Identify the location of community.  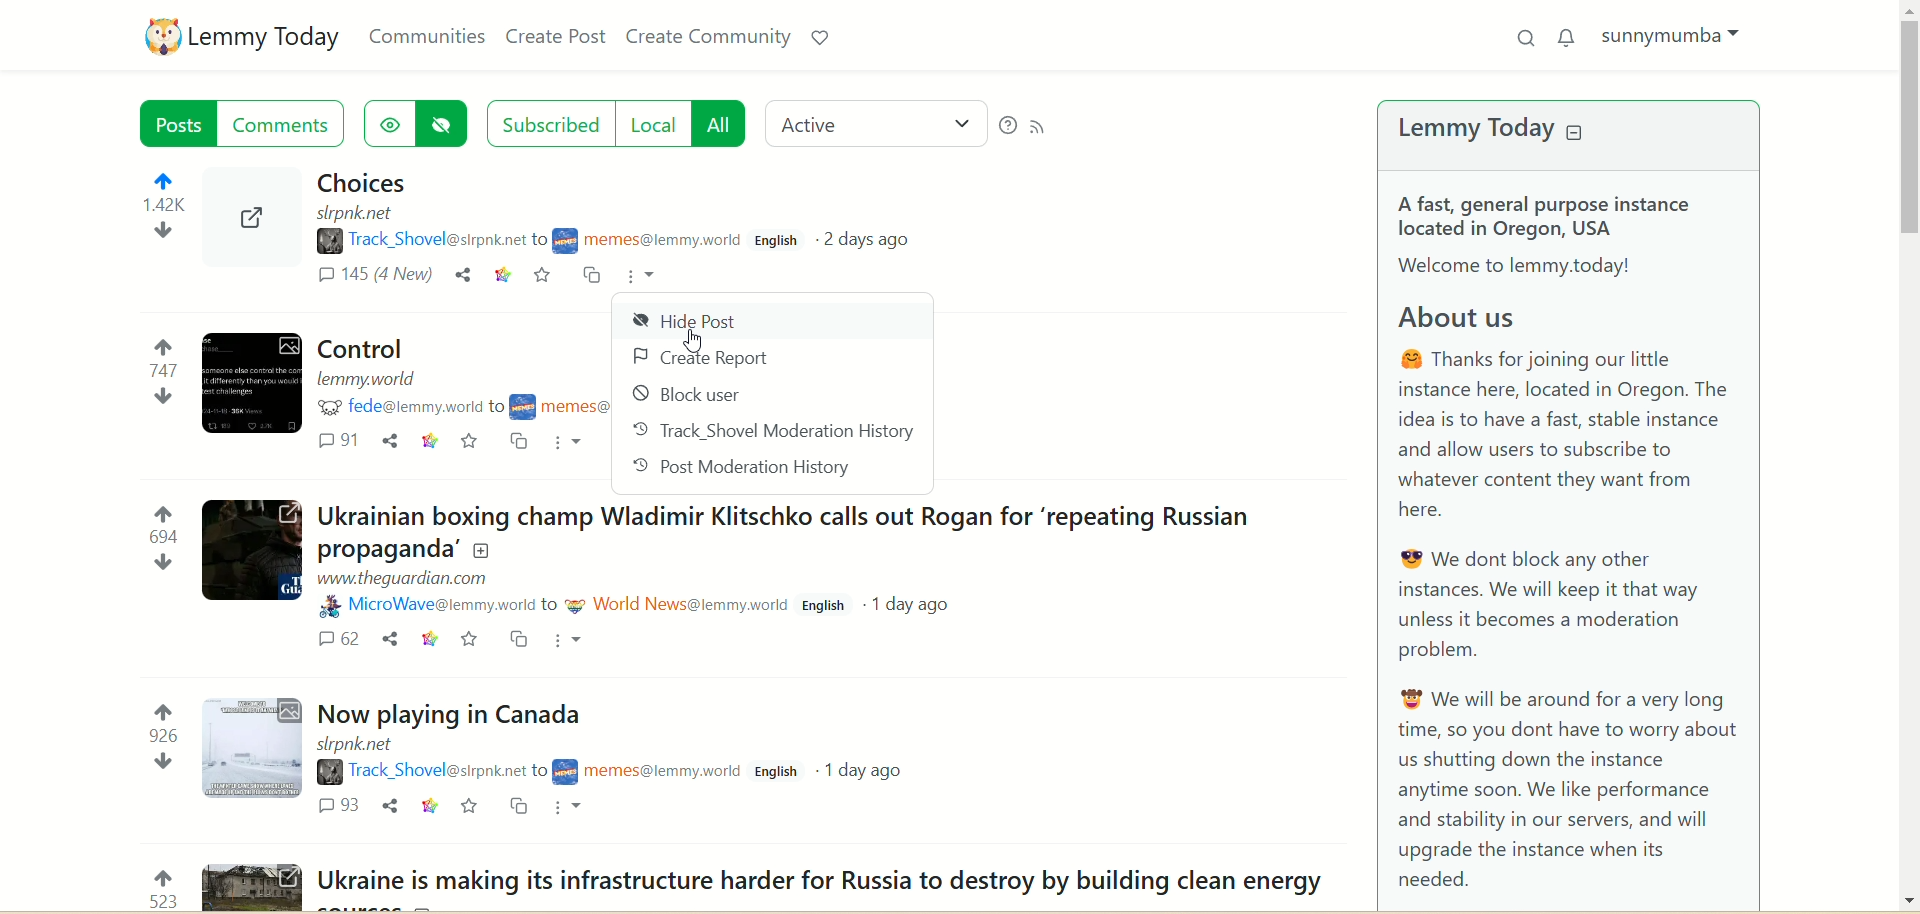
(650, 242).